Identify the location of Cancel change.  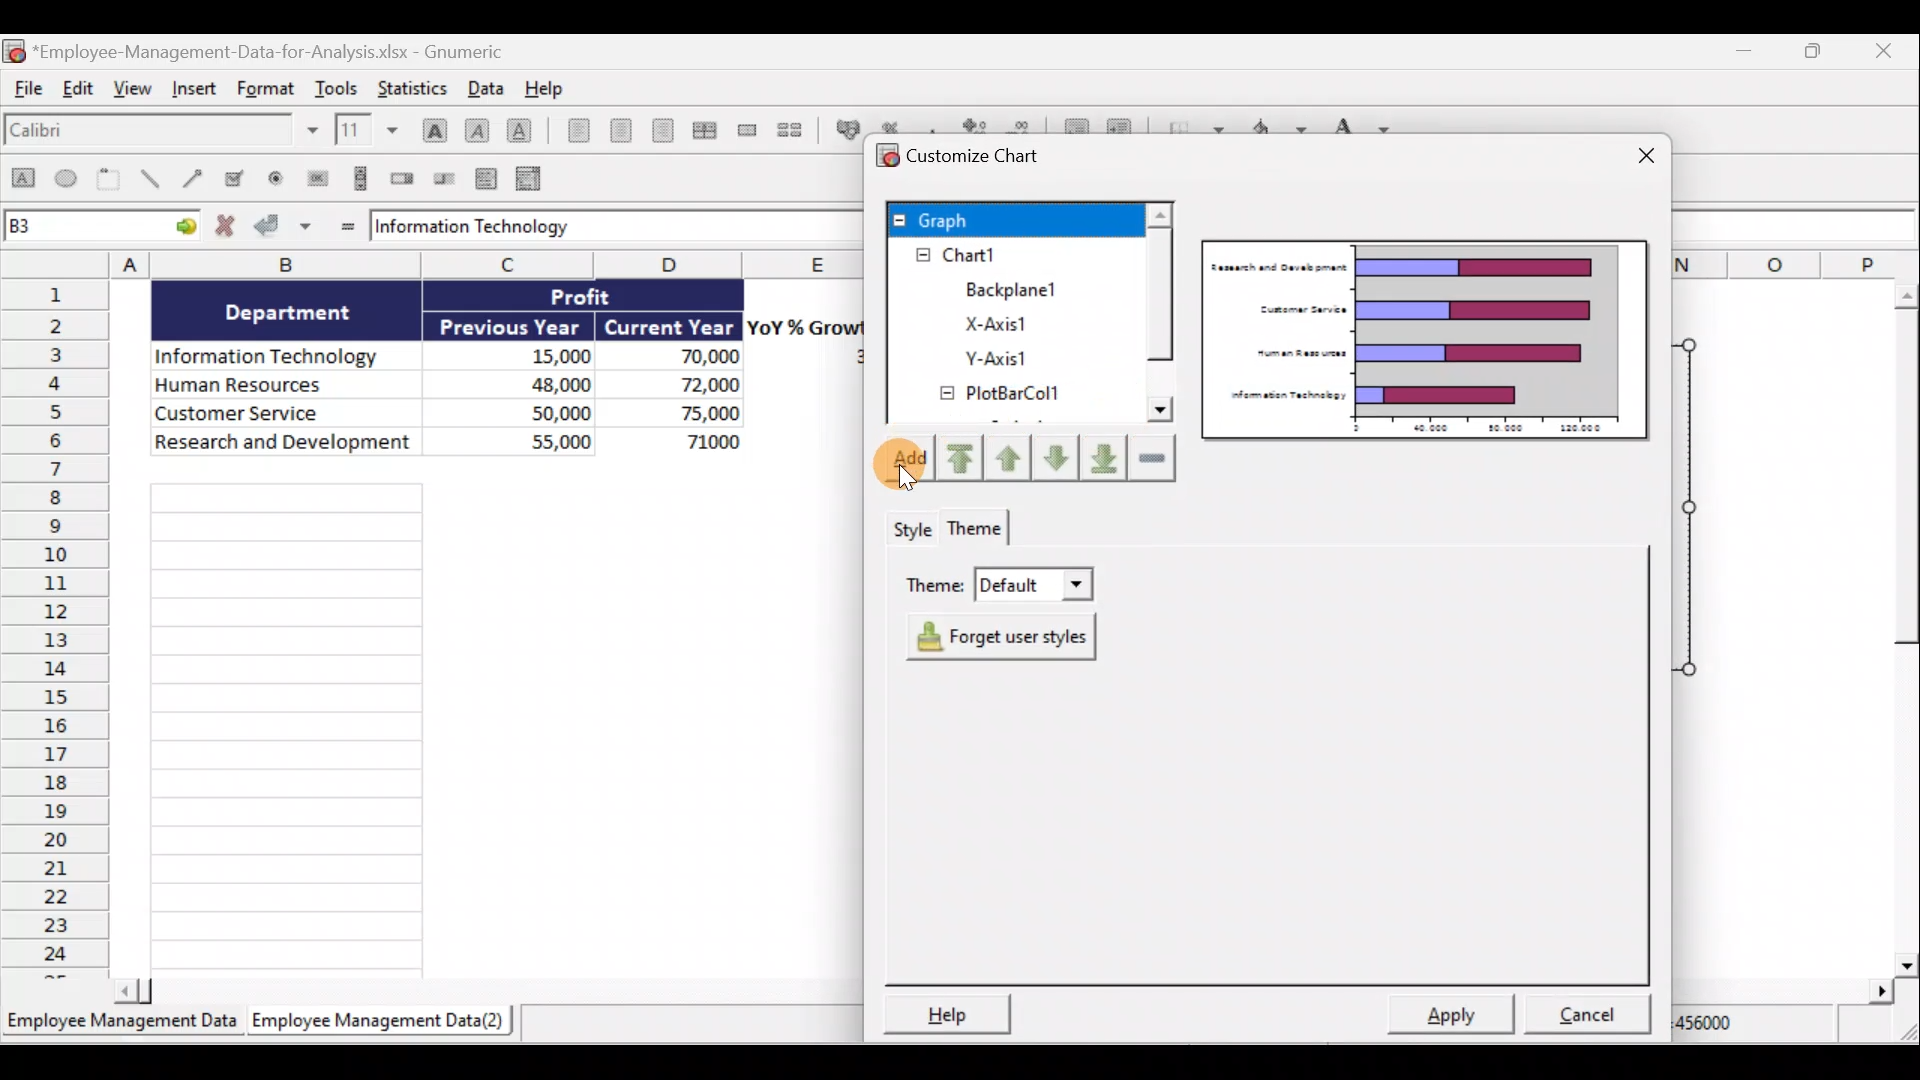
(229, 227).